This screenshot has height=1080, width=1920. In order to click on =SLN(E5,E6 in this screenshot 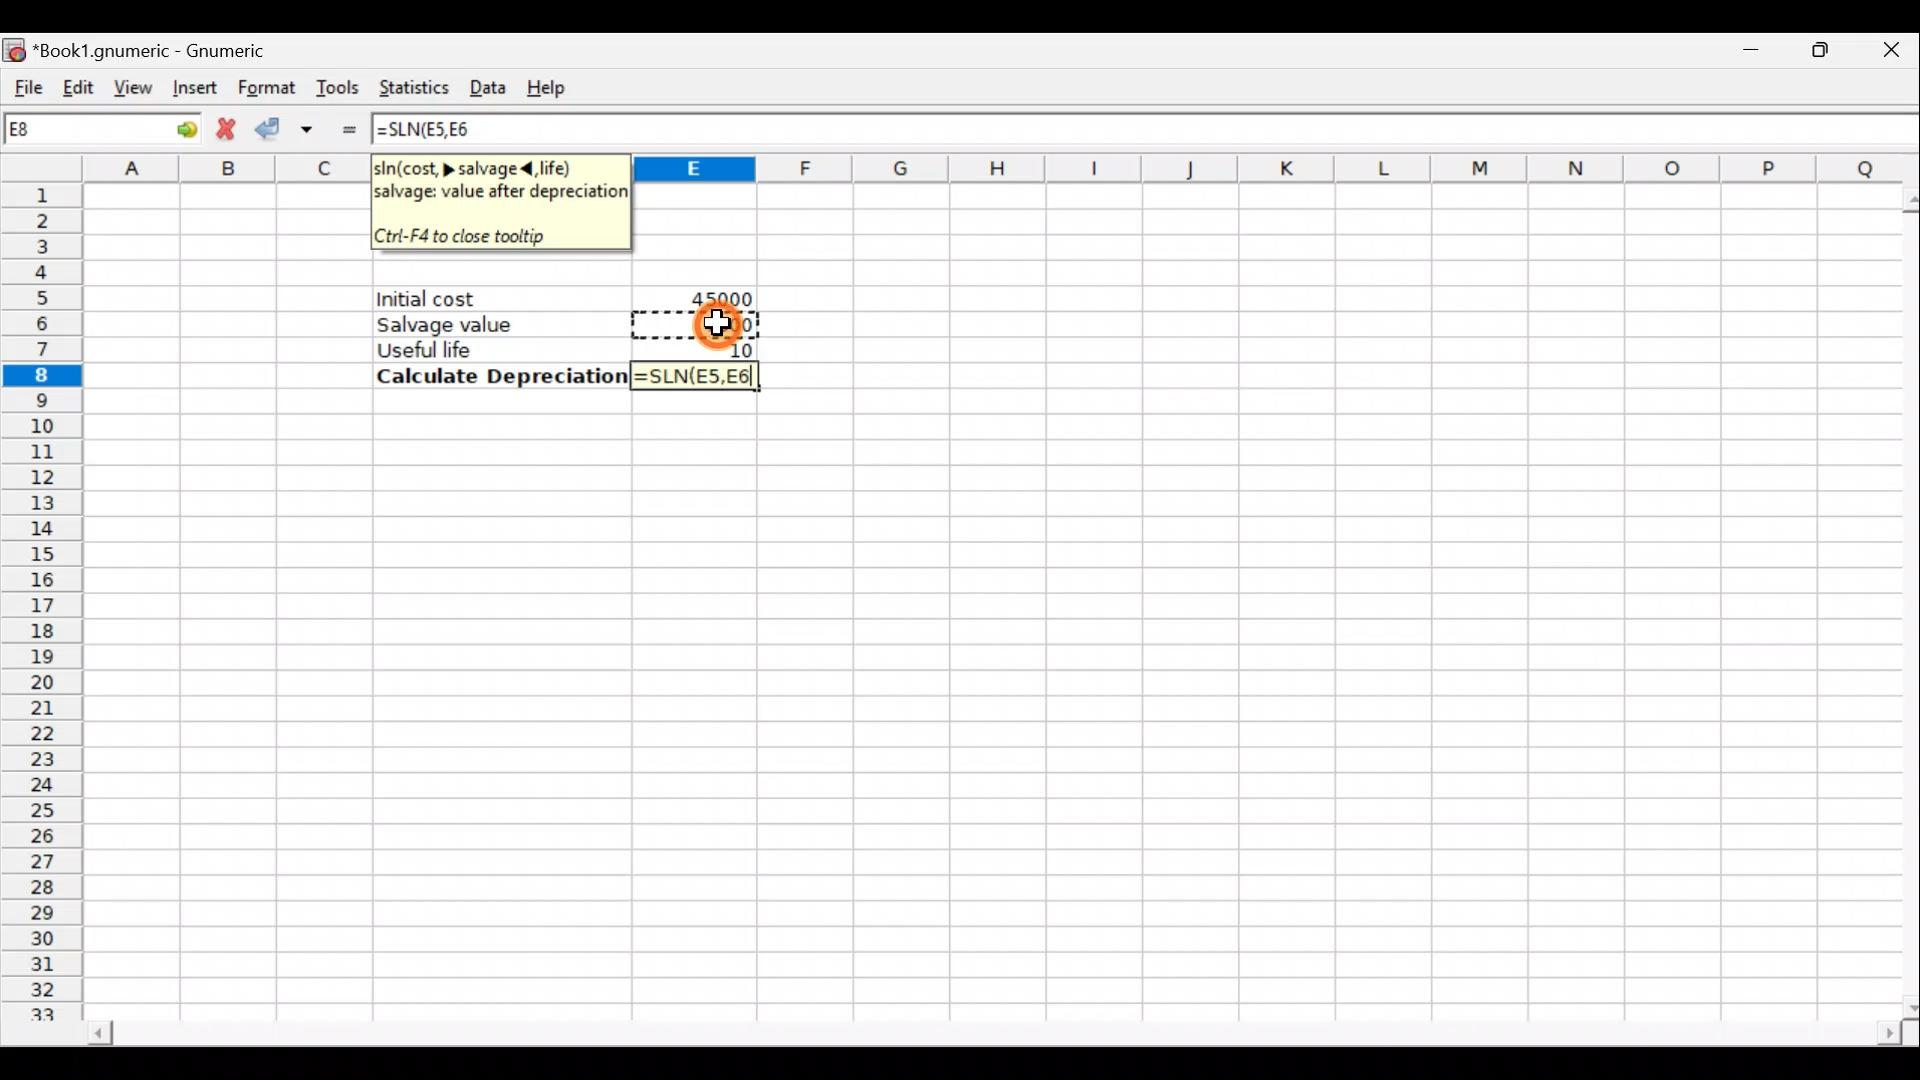, I will do `click(692, 379)`.